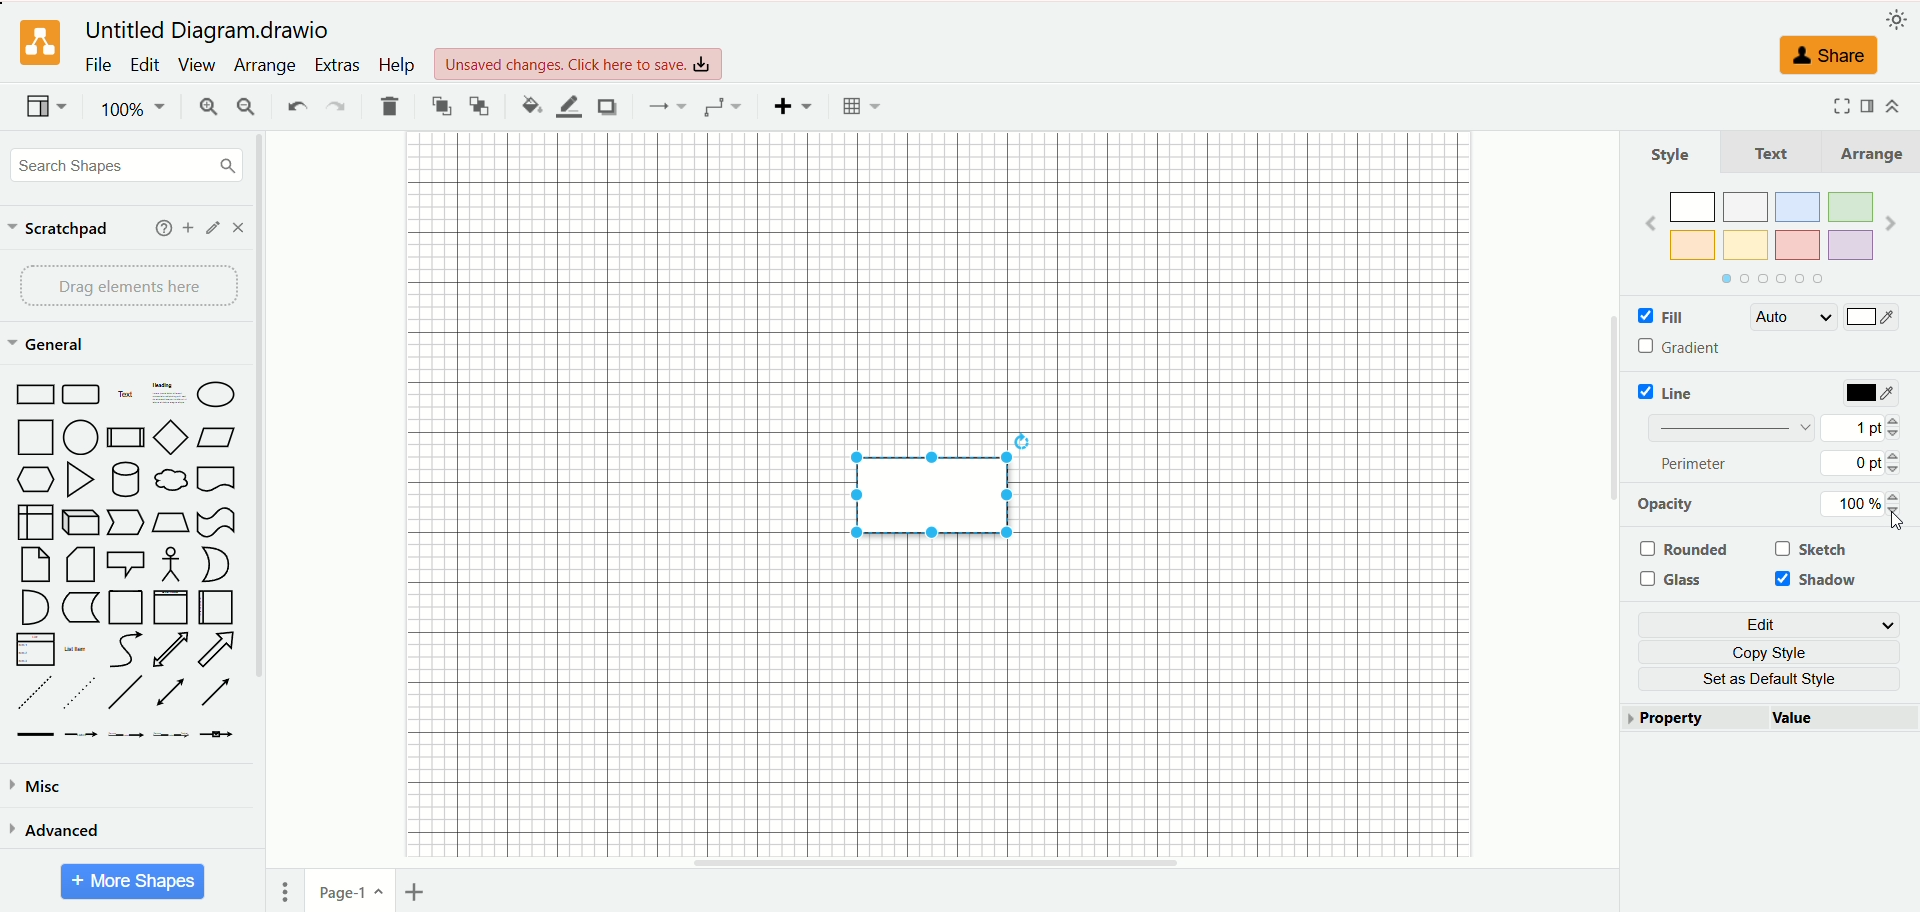 Image resolution: width=1920 pixels, height=912 pixels. Describe the element at coordinates (1696, 463) in the screenshot. I see `perimeter` at that location.